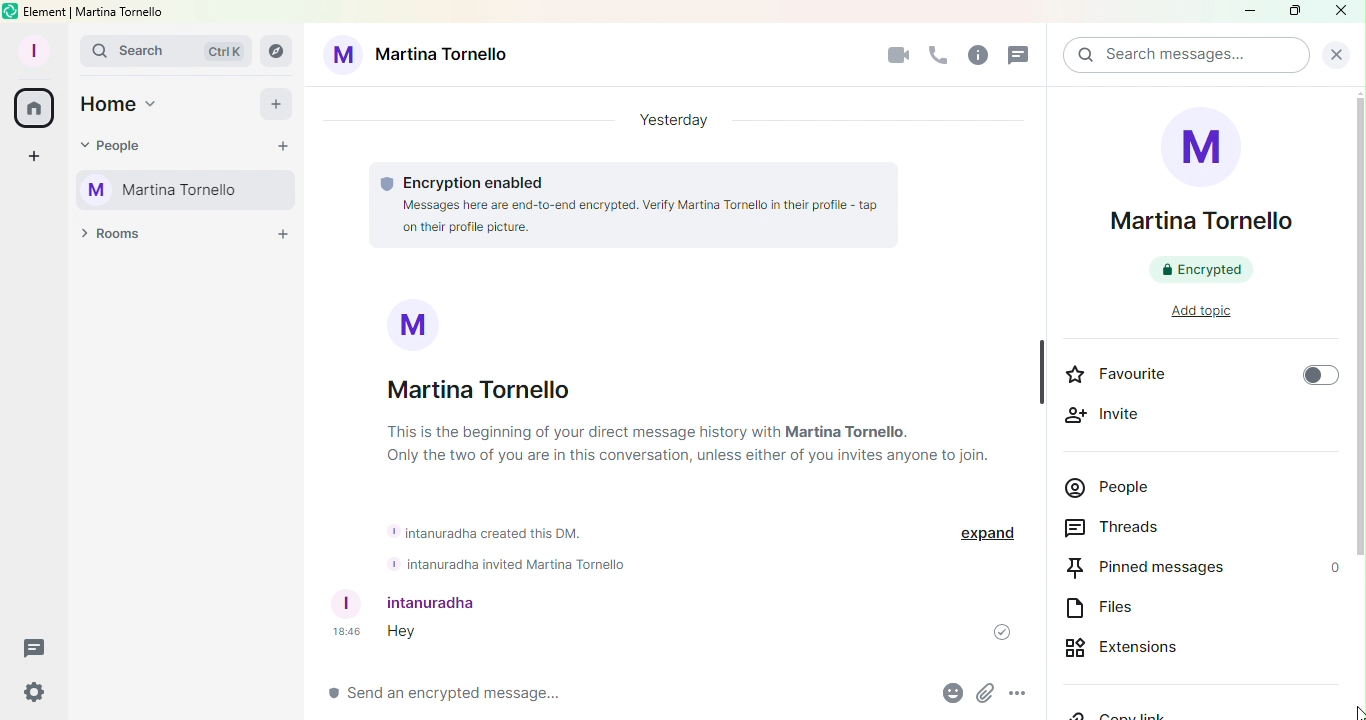 This screenshot has width=1366, height=720. Describe the element at coordinates (286, 146) in the screenshot. I see `Start chat` at that location.